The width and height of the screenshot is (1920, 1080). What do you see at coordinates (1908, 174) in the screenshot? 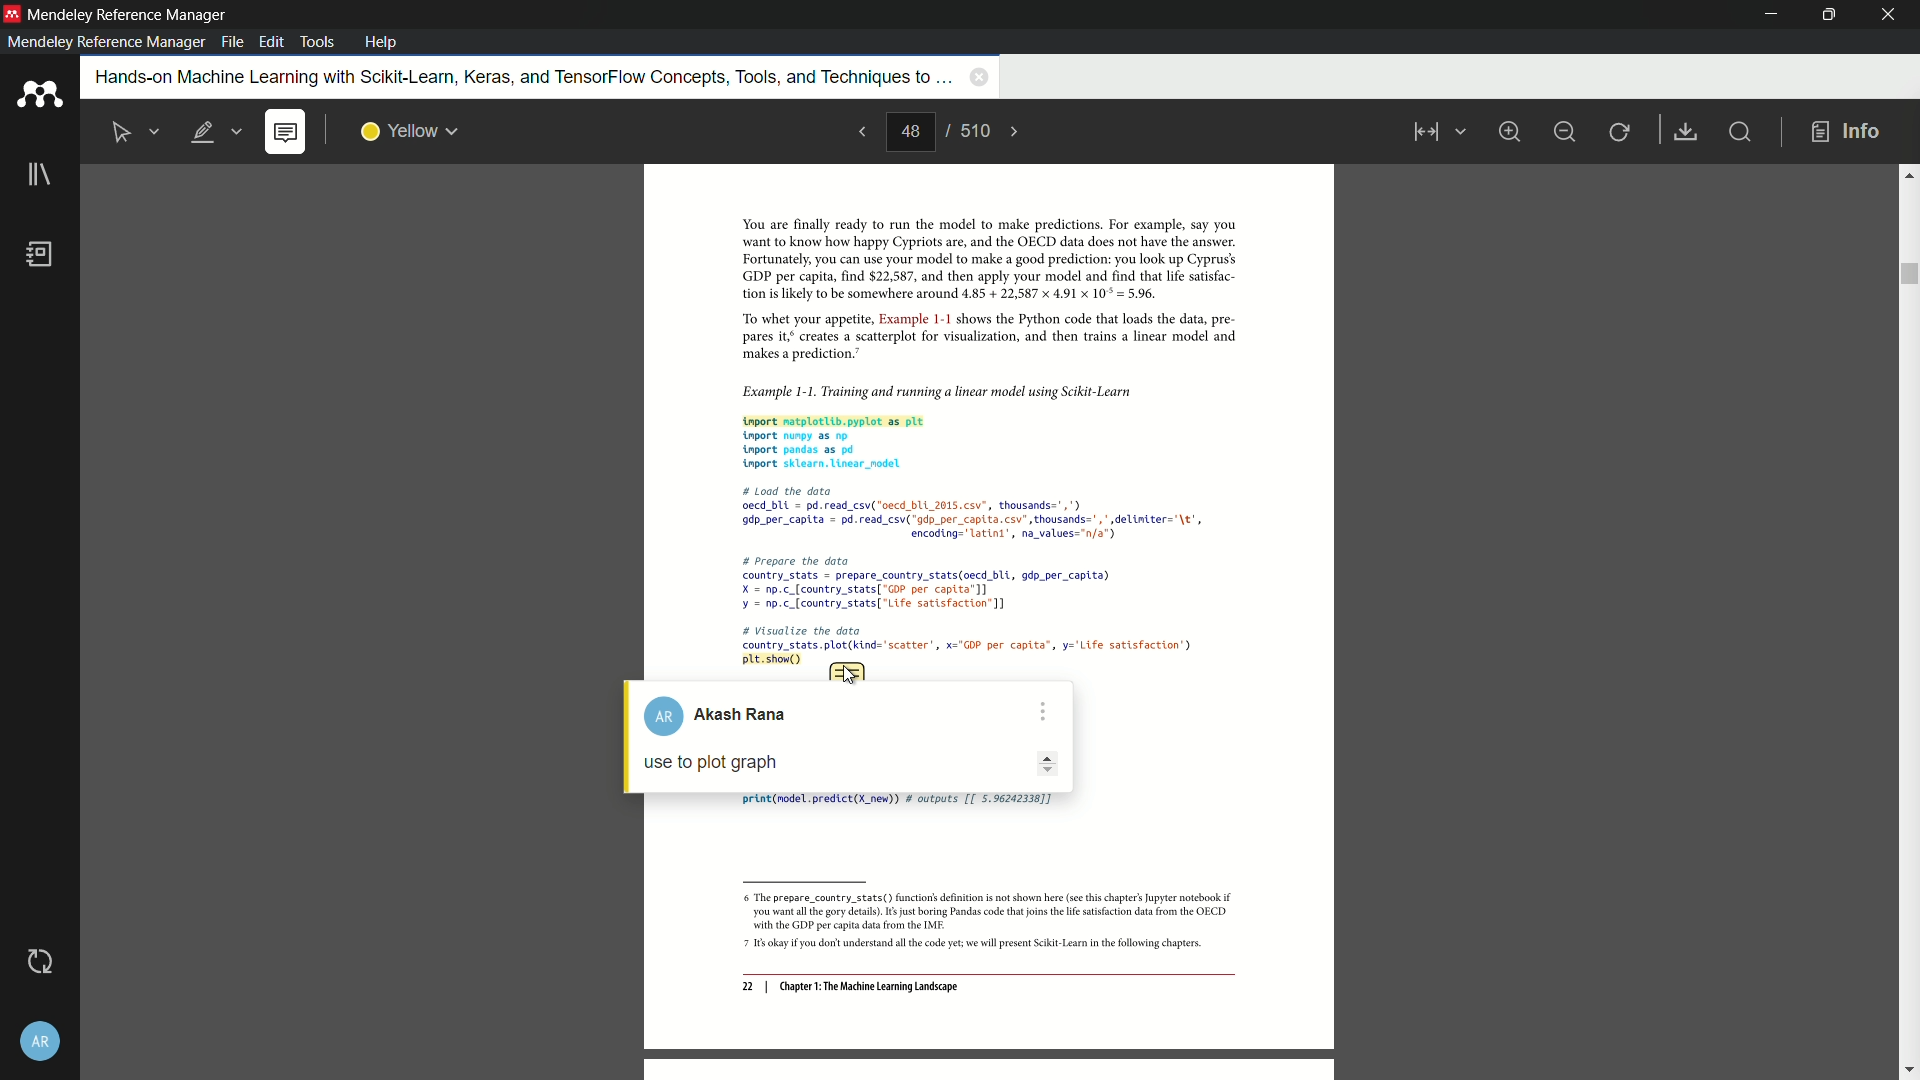
I see `scroll up` at bounding box center [1908, 174].